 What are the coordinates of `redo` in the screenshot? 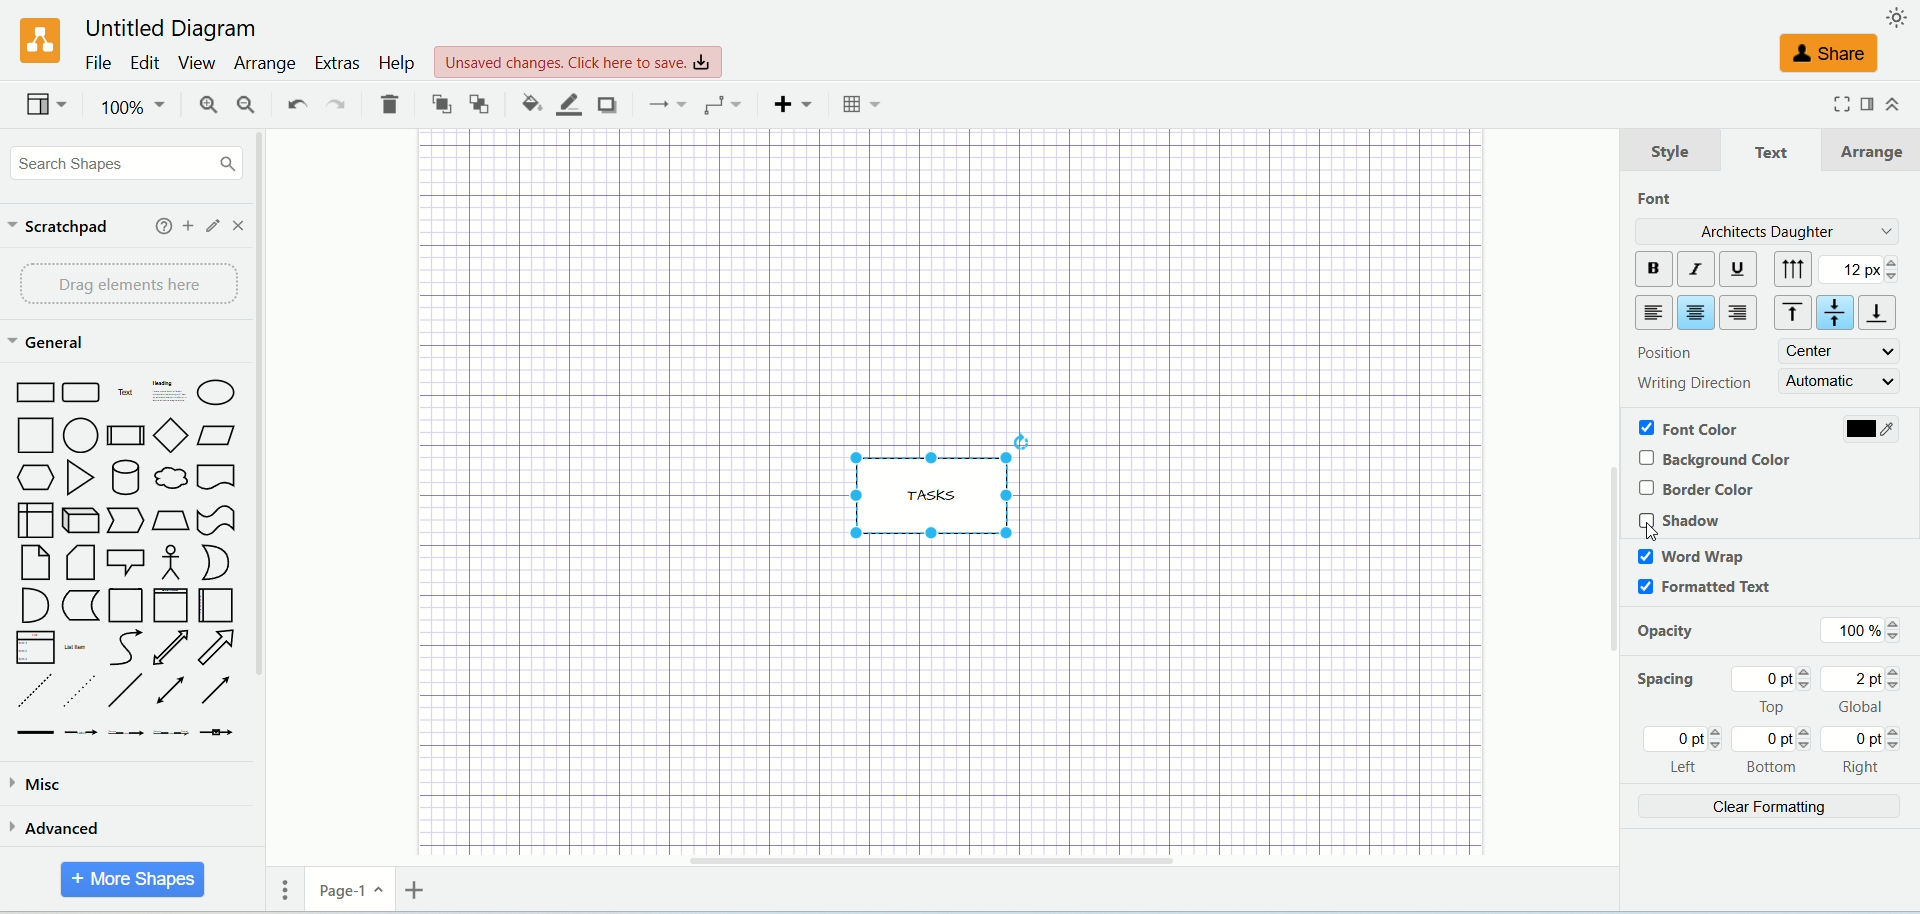 It's located at (337, 104).